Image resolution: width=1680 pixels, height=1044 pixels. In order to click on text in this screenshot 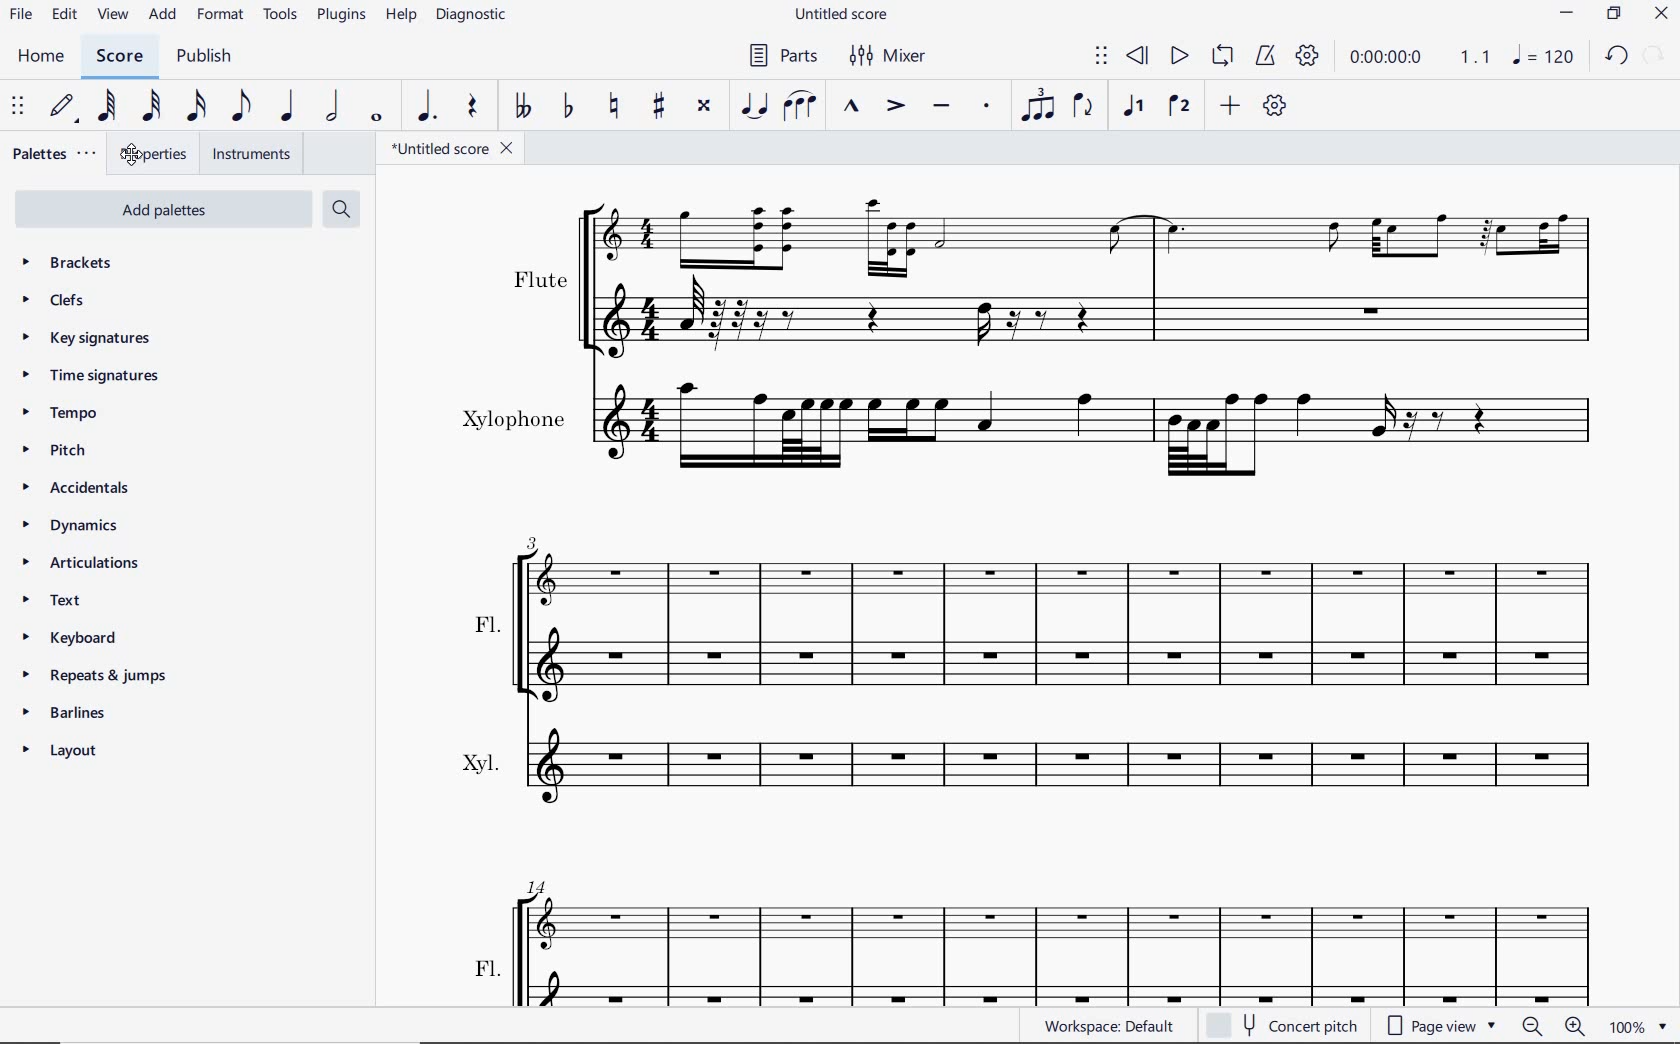, I will do `click(51, 598)`.